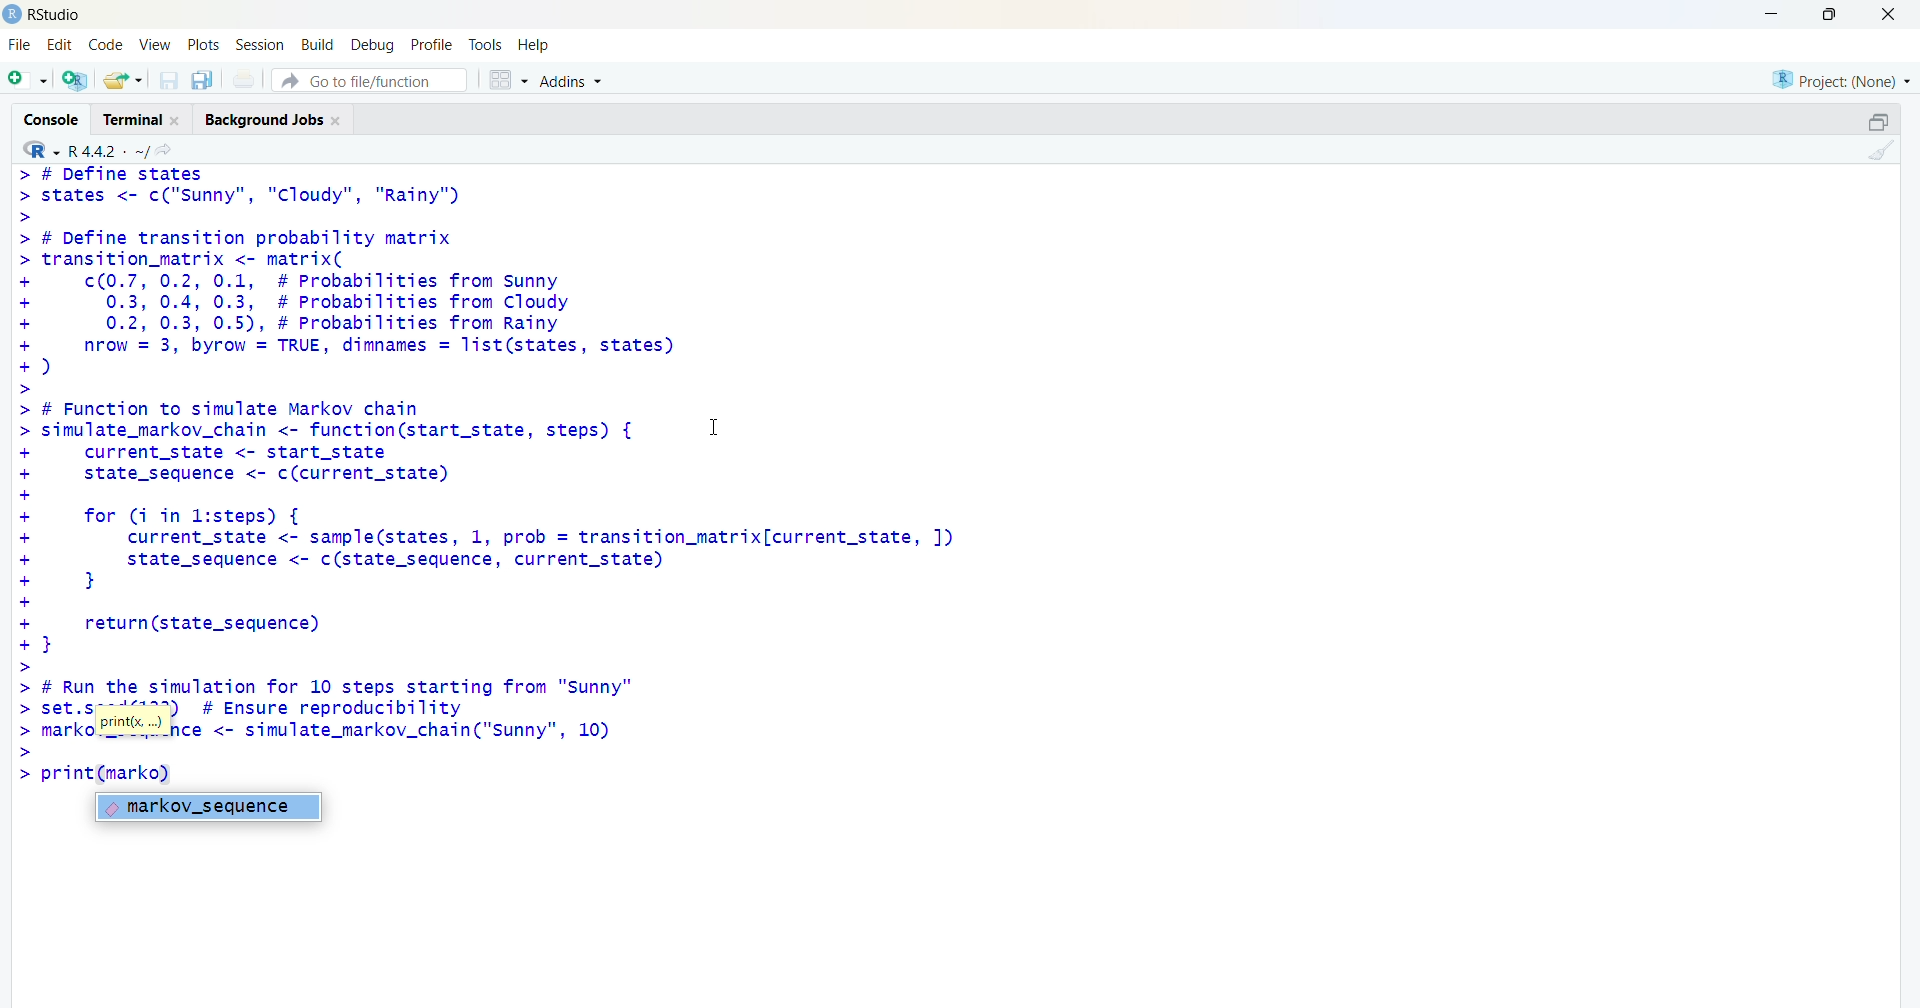 The height and width of the screenshot is (1008, 1920). Describe the element at coordinates (1767, 14) in the screenshot. I see `minimize` at that location.